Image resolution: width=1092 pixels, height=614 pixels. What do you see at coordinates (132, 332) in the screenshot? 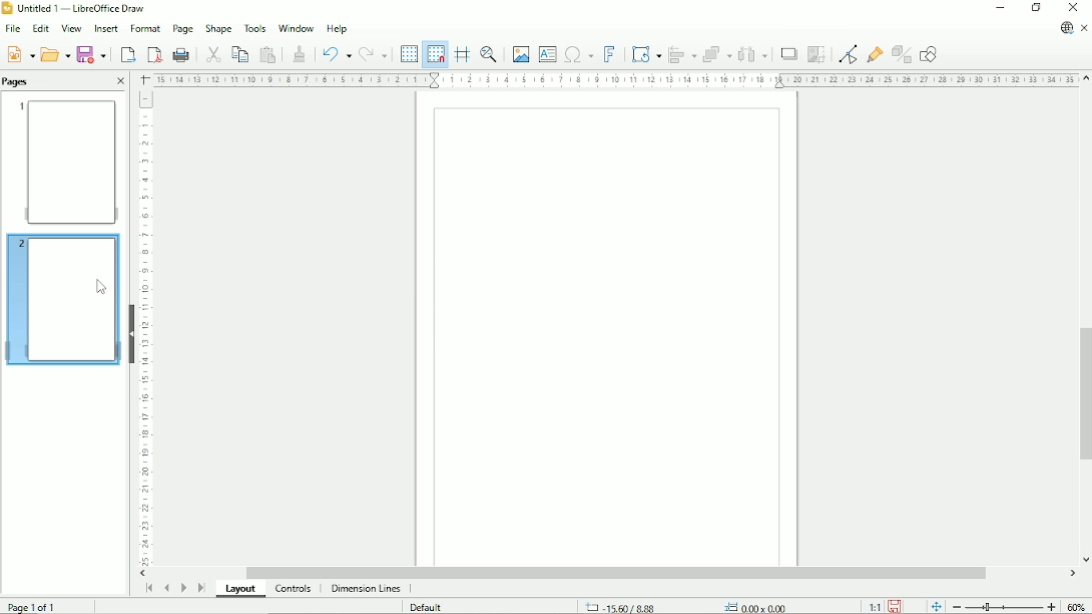
I see `Hide` at bounding box center [132, 332].